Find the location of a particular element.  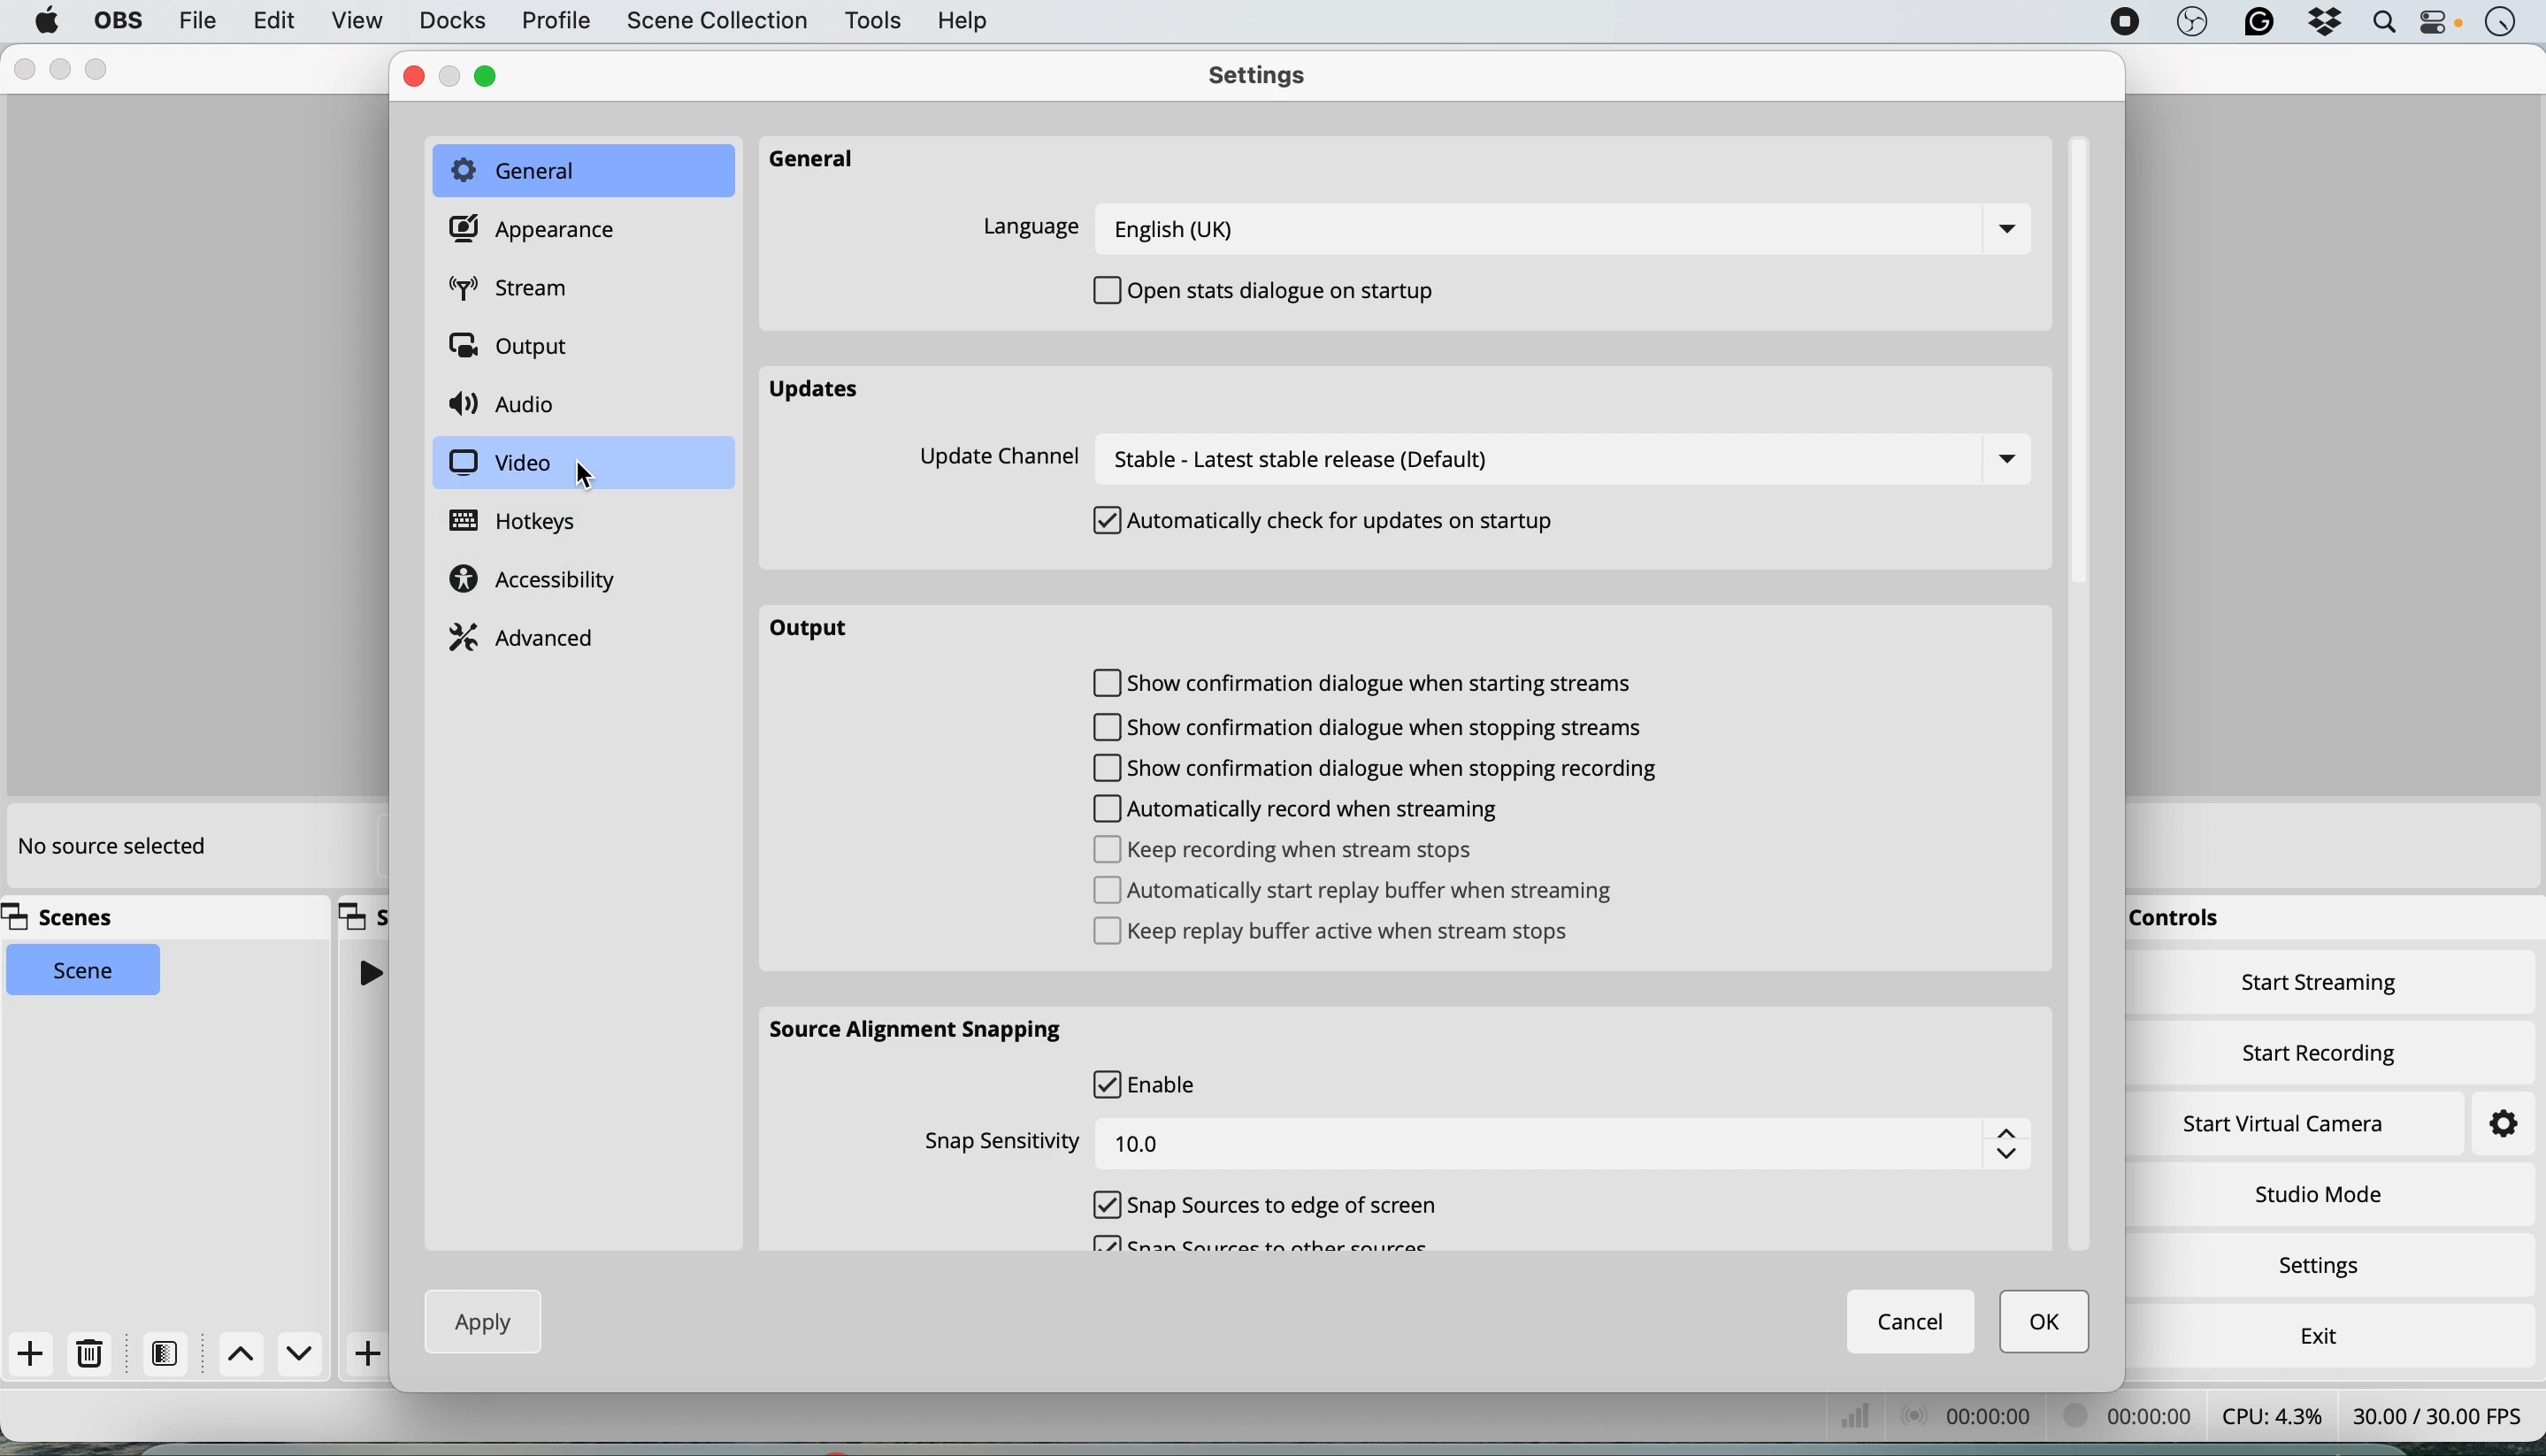

updates is located at coordinates (820, 392).